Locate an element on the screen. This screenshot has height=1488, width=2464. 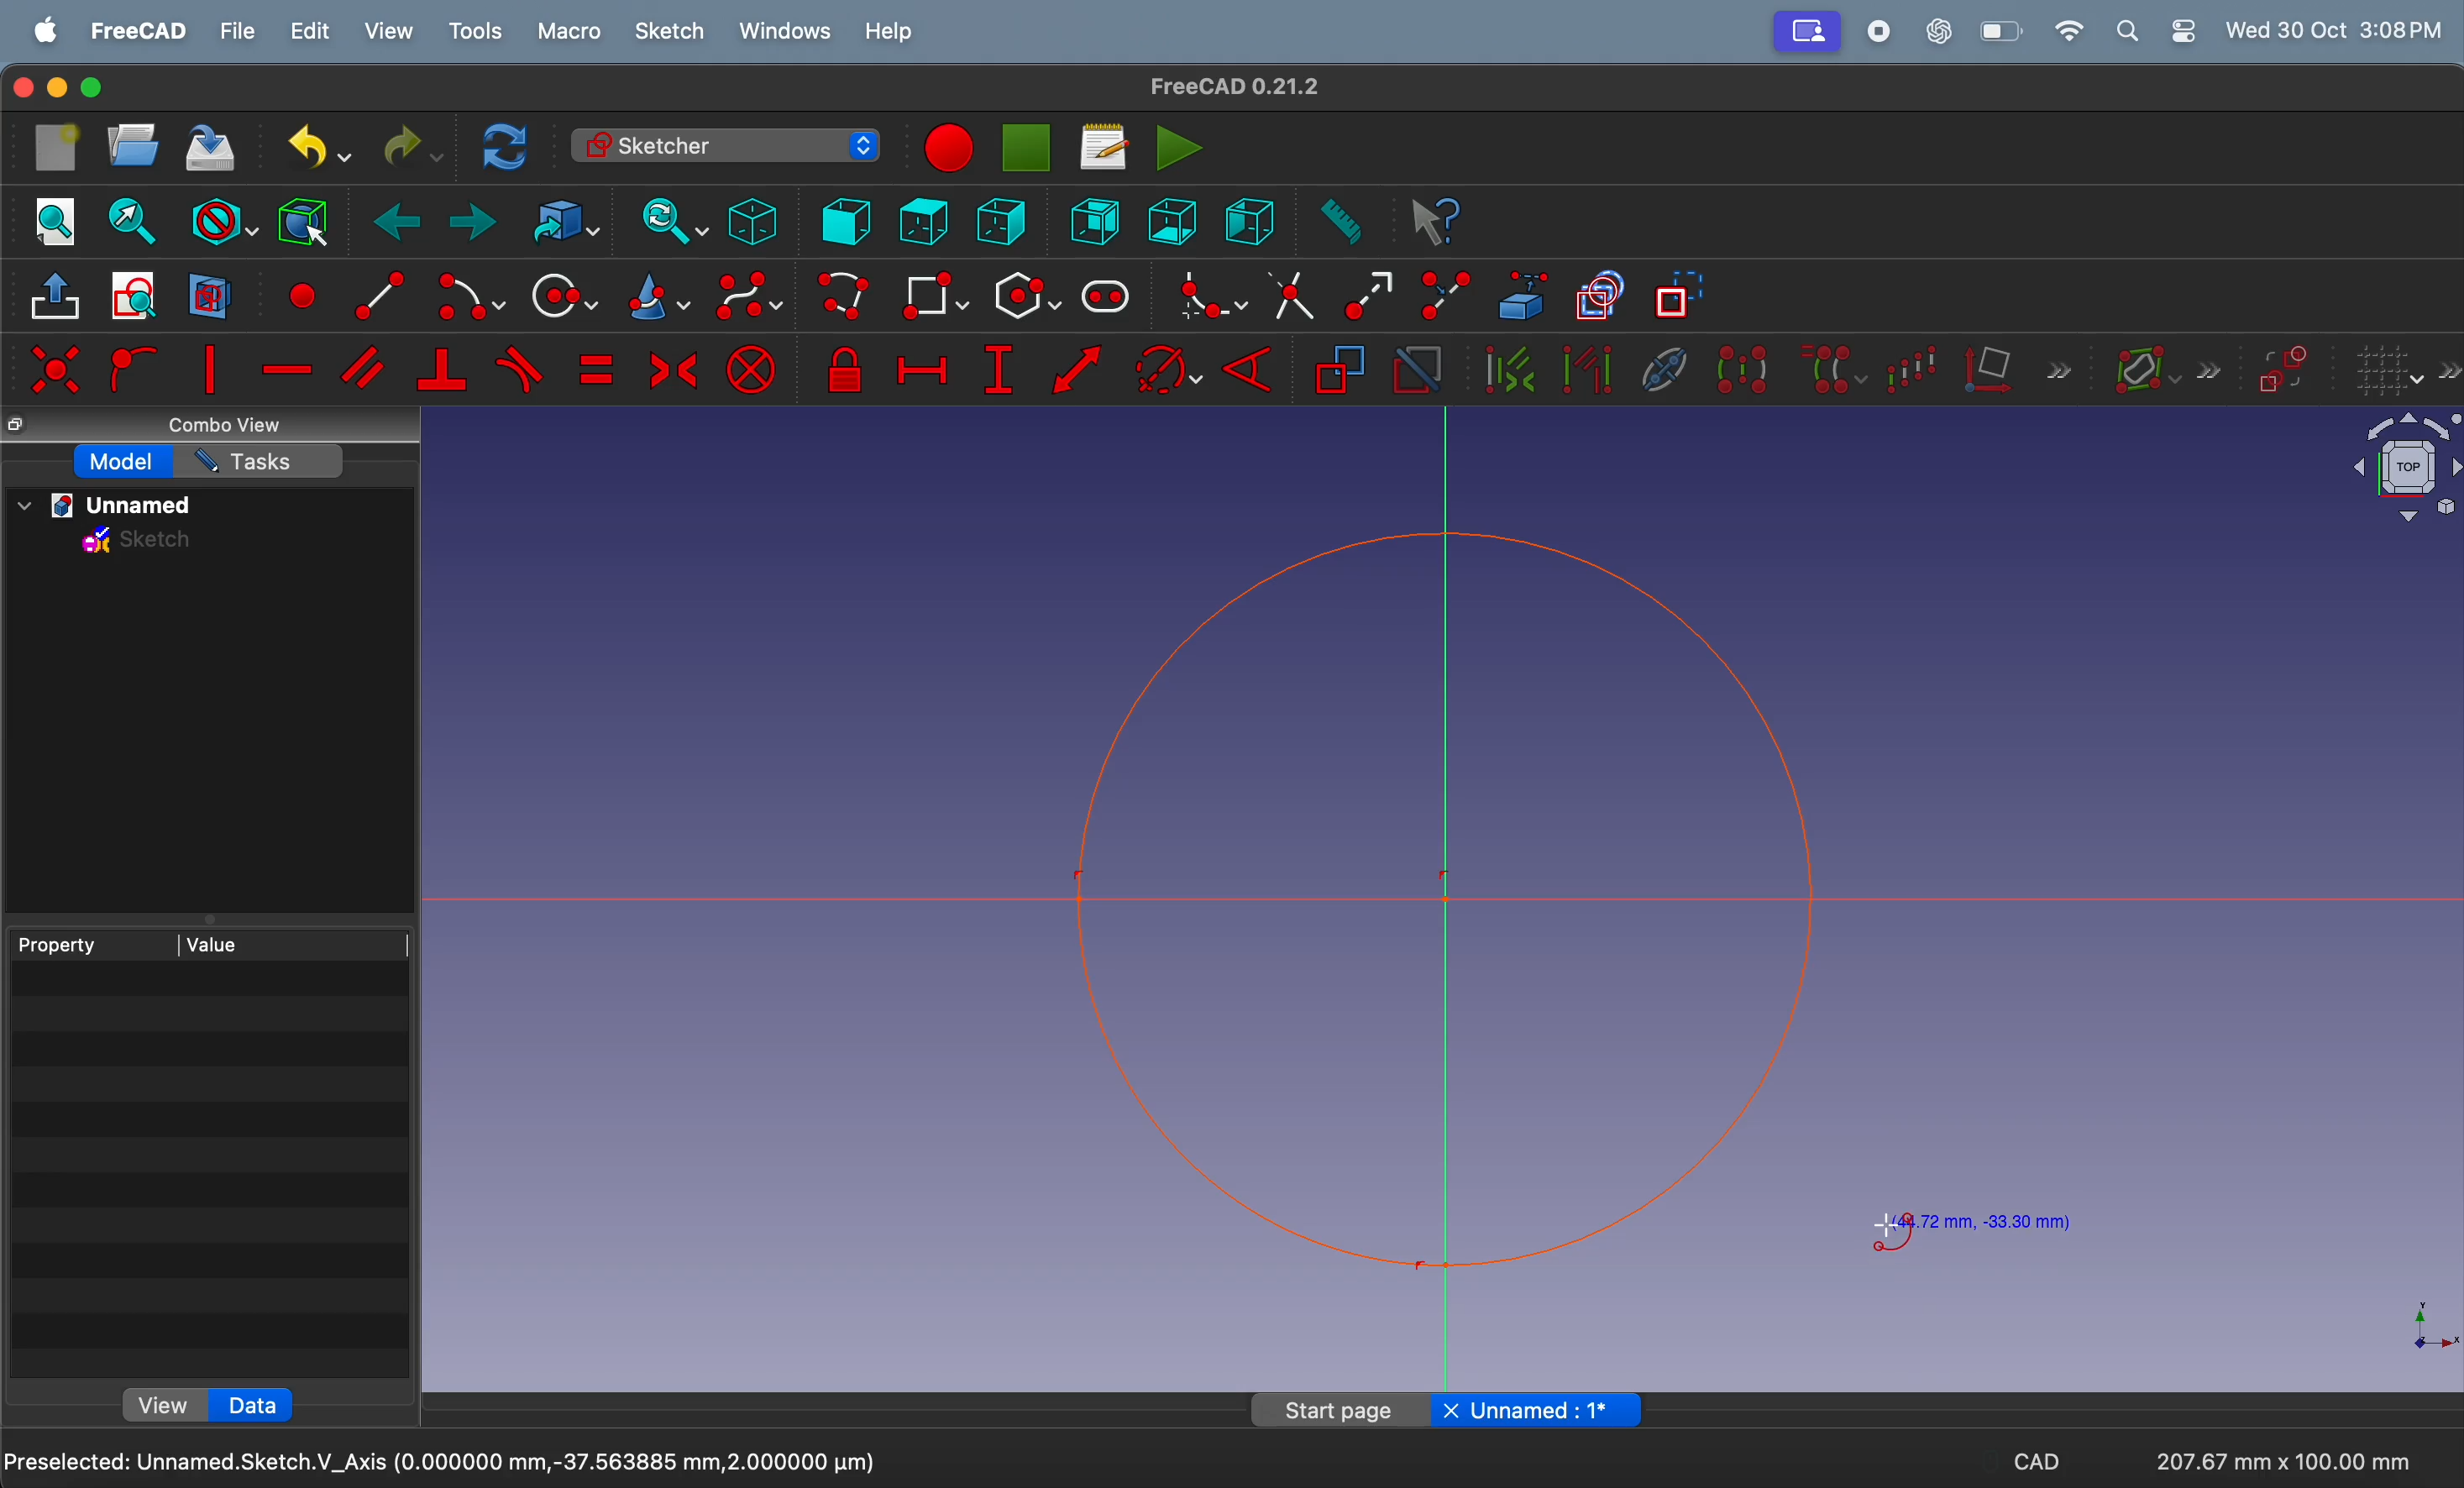
file is located at coordinates (239, 32).